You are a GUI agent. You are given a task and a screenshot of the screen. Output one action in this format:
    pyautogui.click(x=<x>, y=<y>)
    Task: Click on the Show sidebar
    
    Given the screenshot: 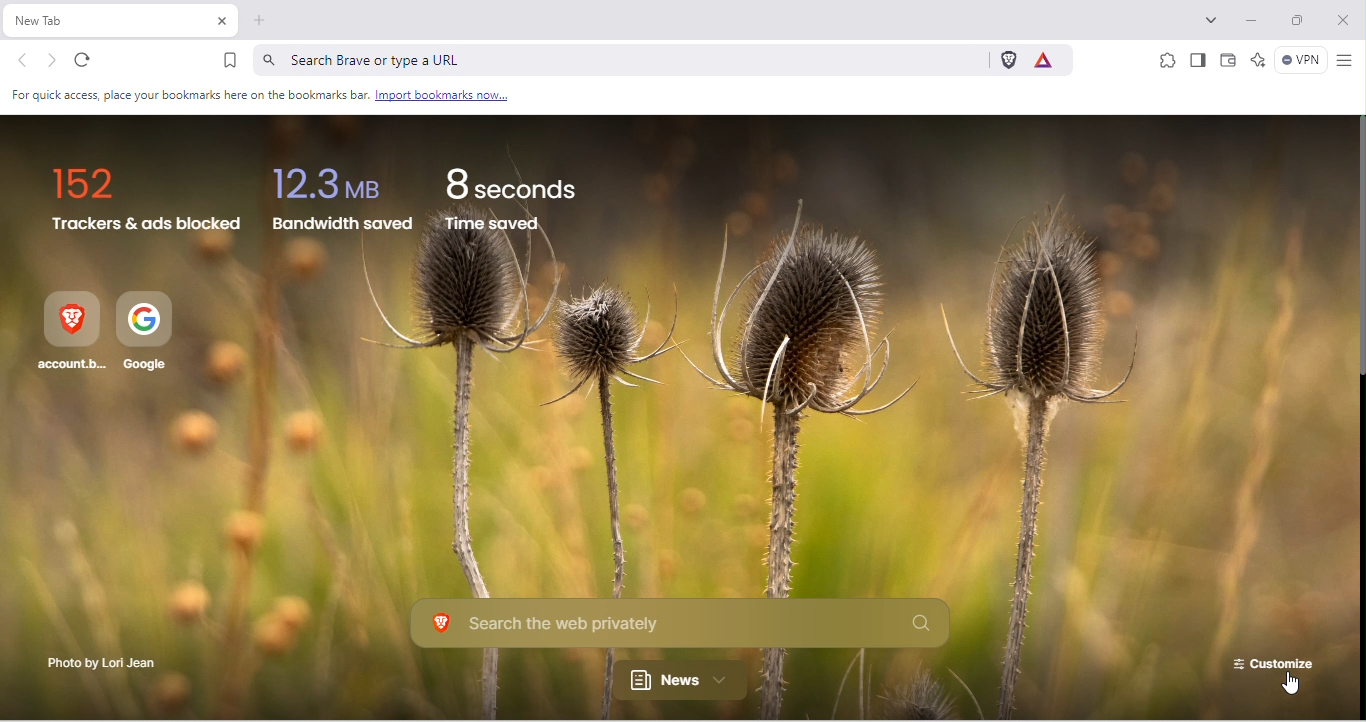 What is the action you would take?
    pyautogui.click(x=1197, y=61)
    